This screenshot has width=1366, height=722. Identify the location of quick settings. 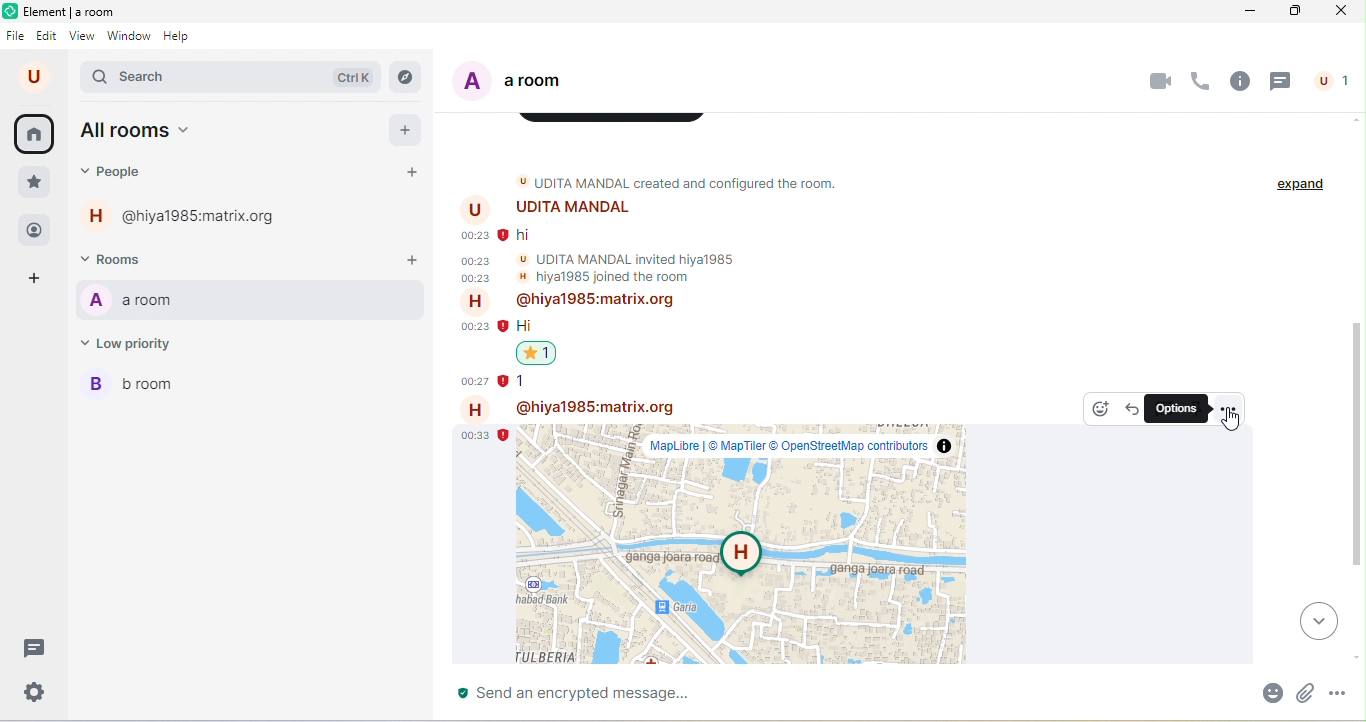
(35, 693).